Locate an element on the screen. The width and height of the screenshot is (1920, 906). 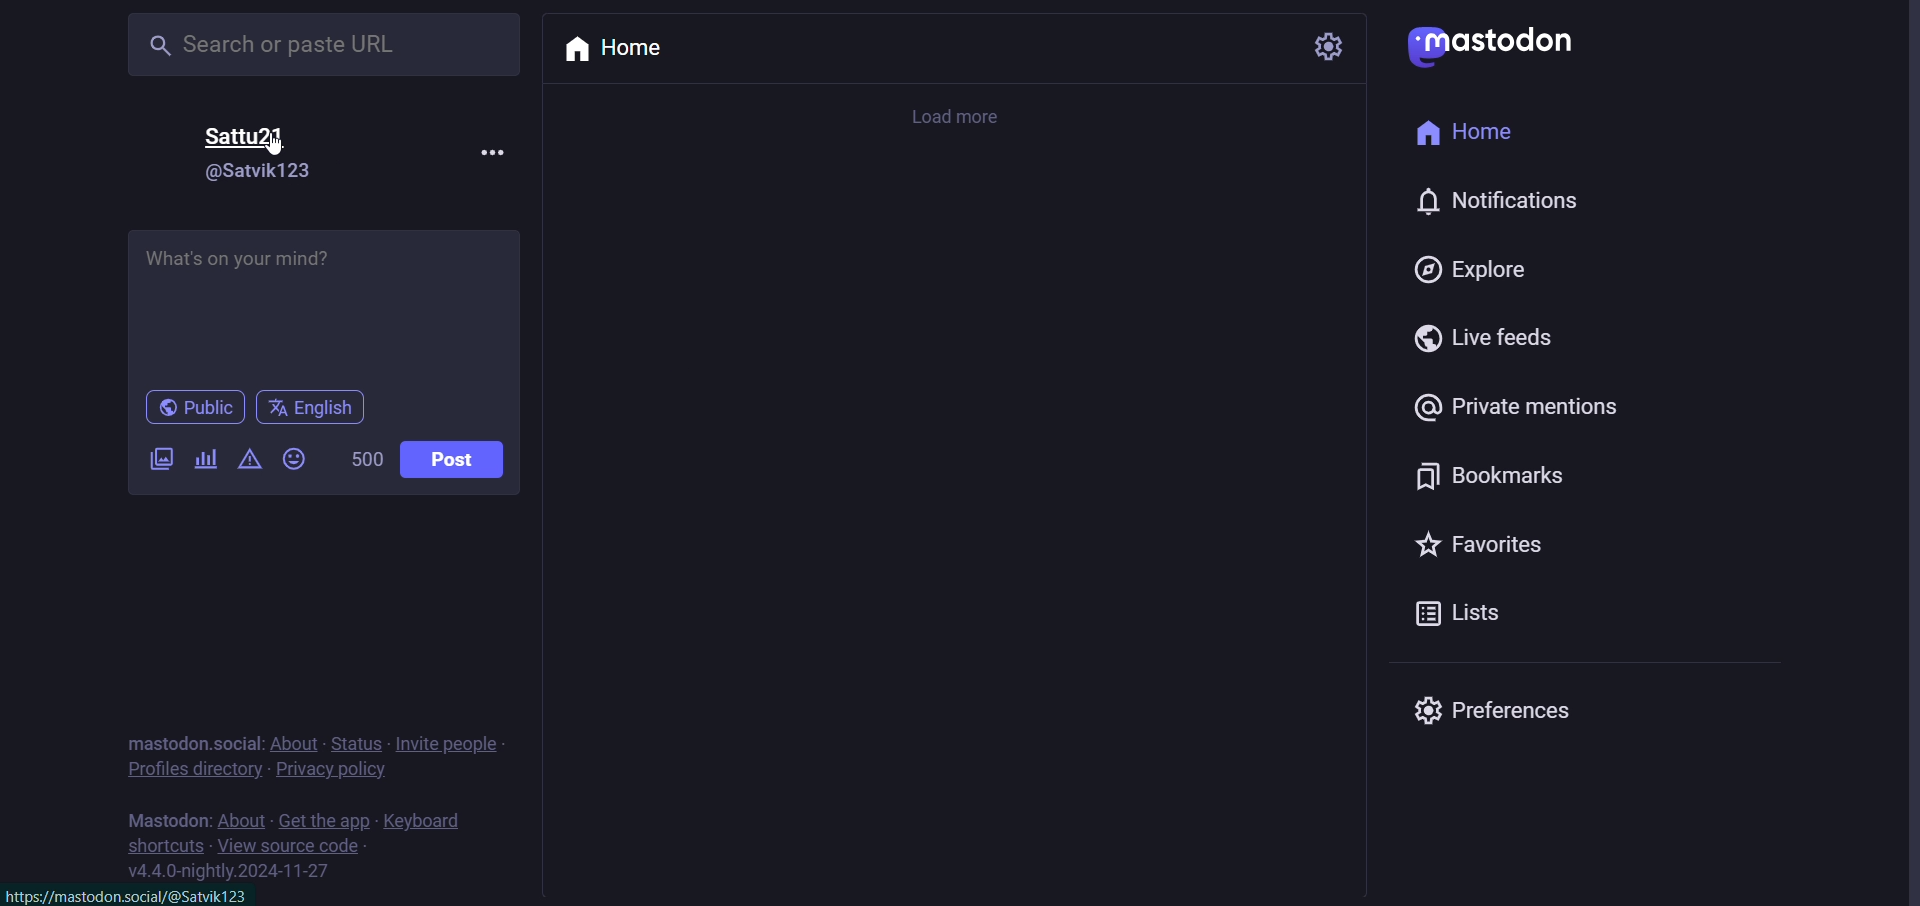
home is located at coordinates (1470, 133).